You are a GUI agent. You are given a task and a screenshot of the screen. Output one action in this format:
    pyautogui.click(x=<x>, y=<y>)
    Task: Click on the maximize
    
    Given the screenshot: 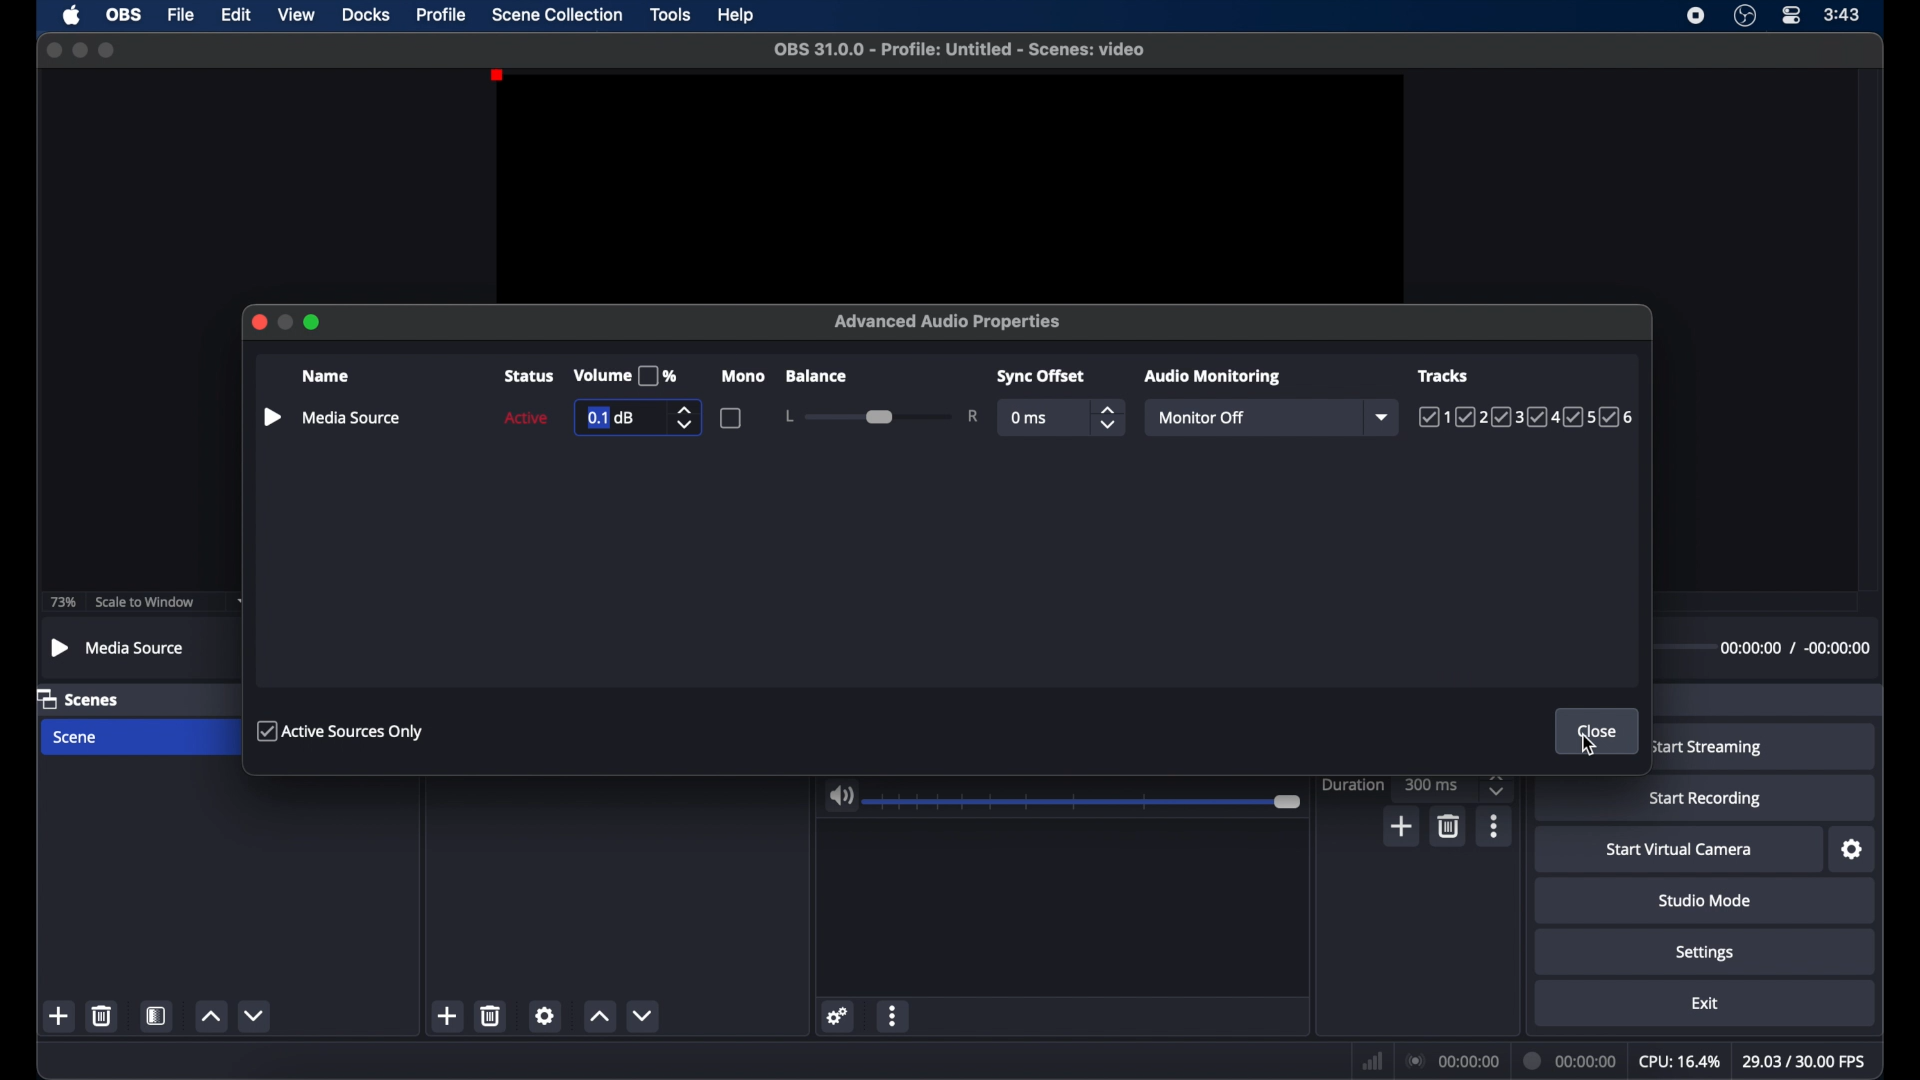 What is the action you would take?
    pyautogui.click(x=109, y=50)
    